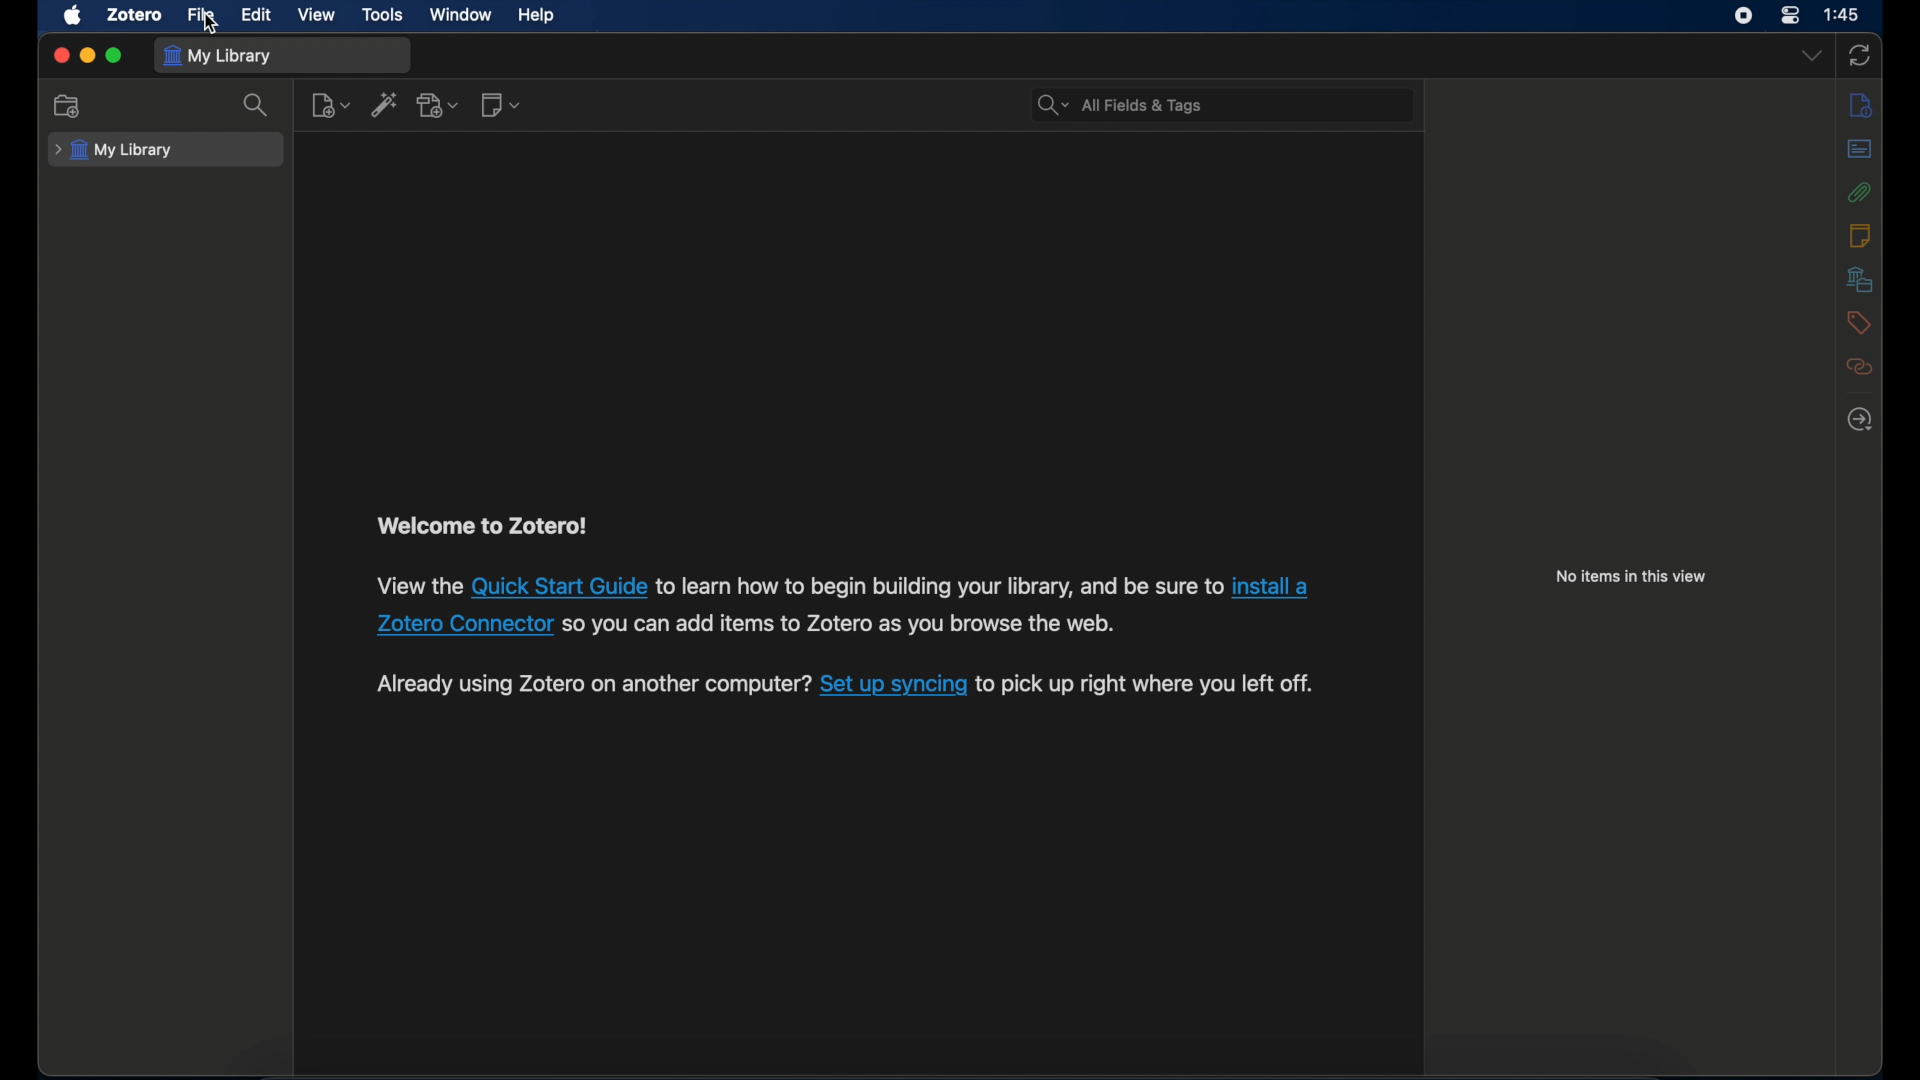 The width and height of the screenshot is (1920, 1080). I want to click on Zotero Connect, so click(461, 622).